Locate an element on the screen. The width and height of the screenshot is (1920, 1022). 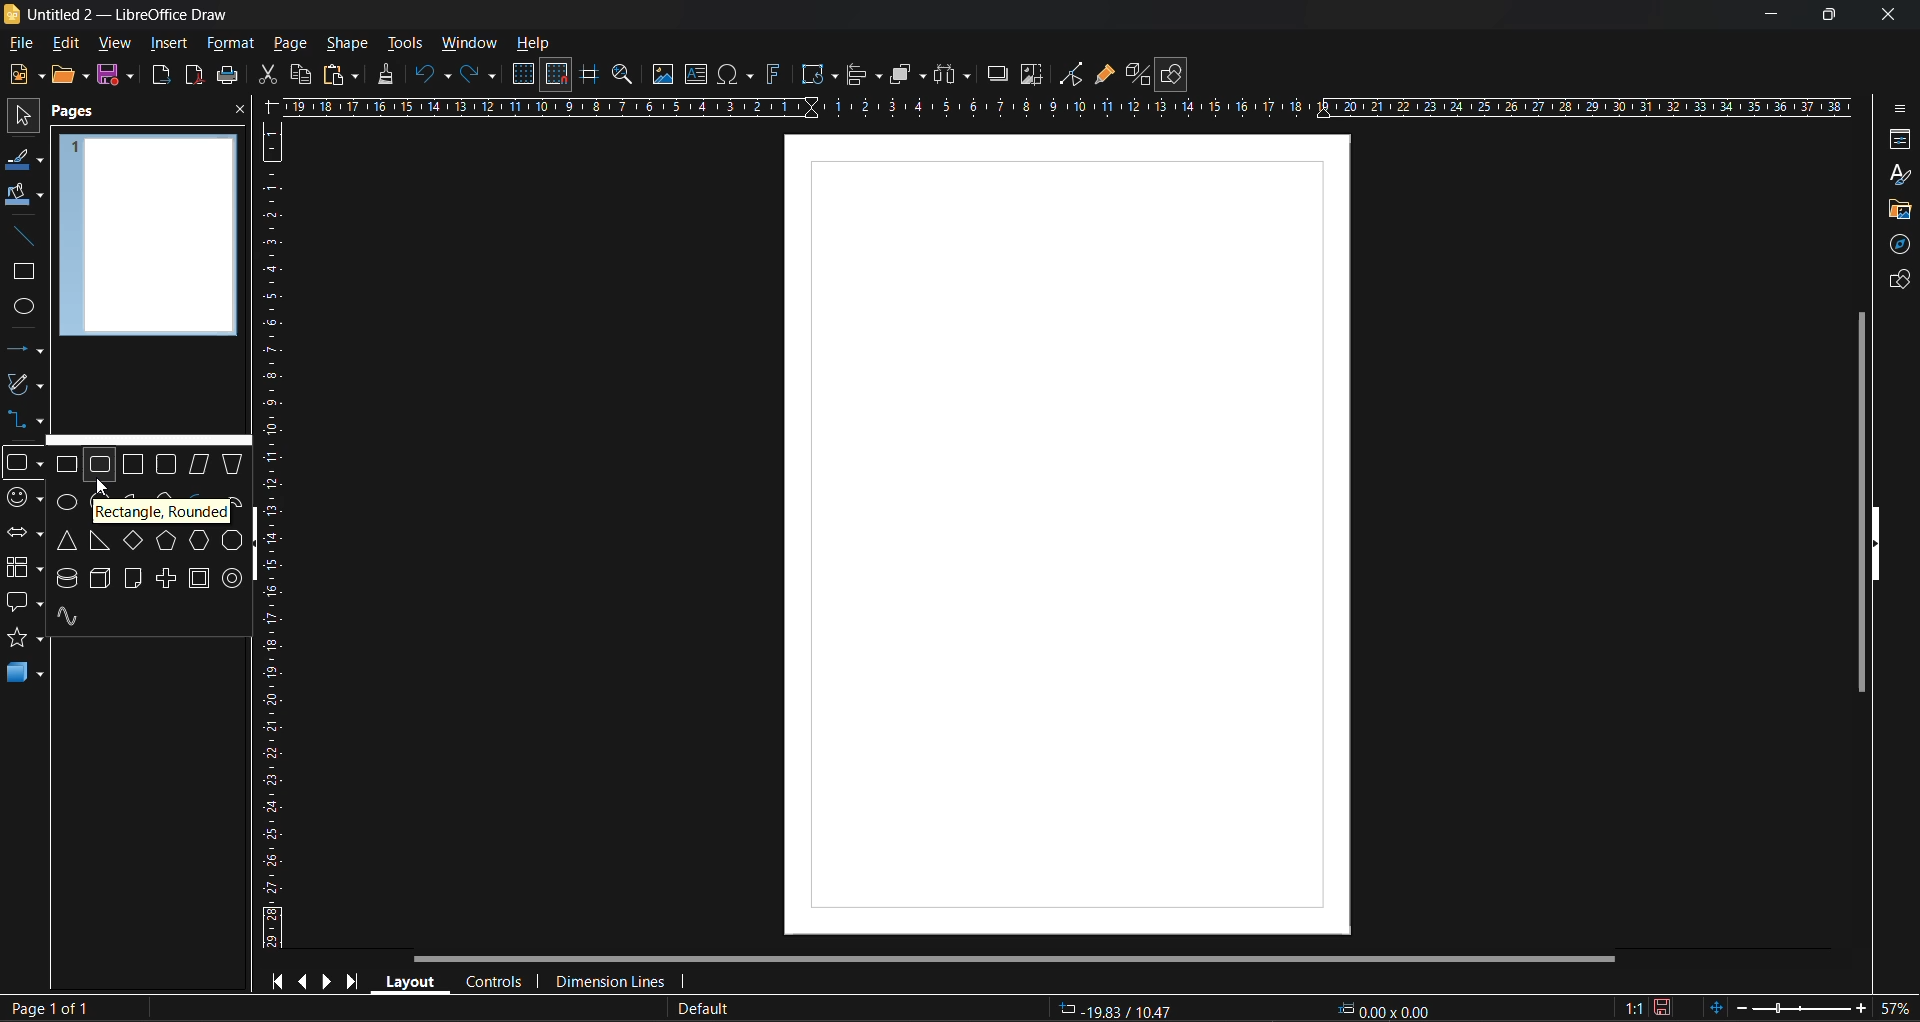
vertical scale is located at coordinates (270, 534).